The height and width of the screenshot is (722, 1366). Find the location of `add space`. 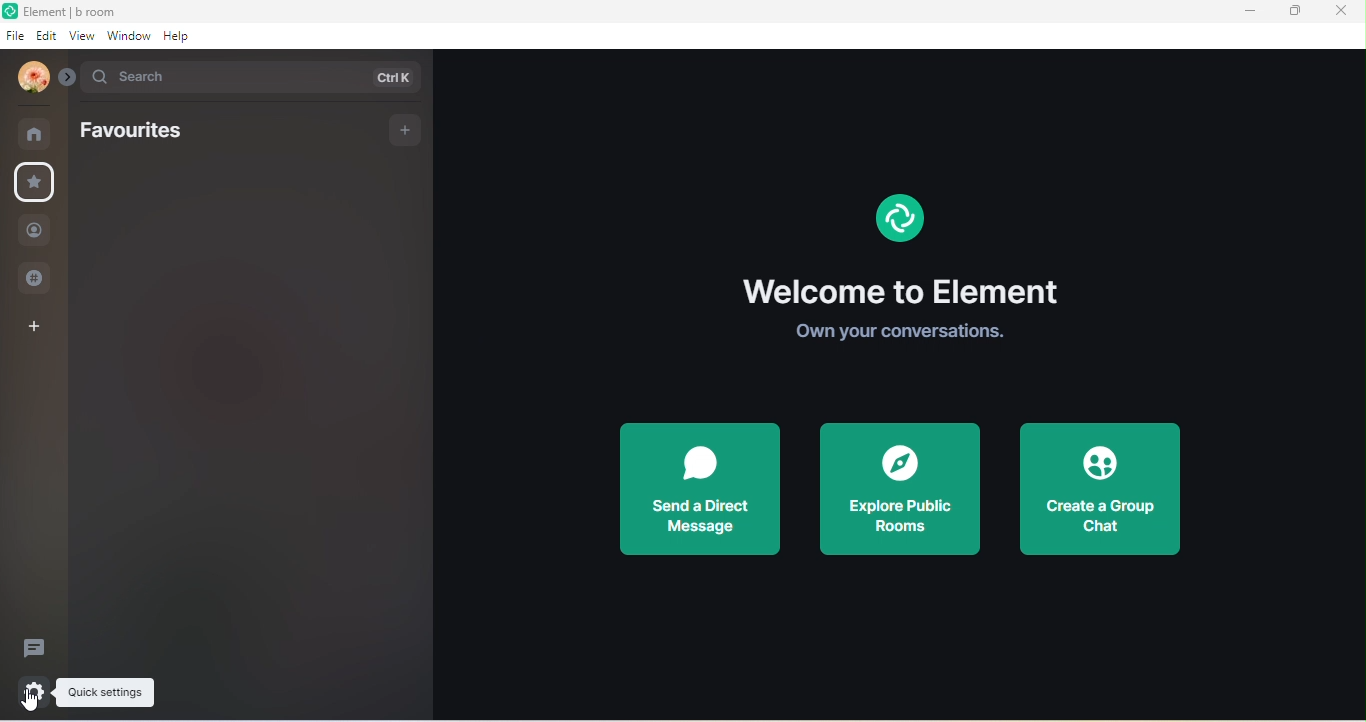

add space is located at coordinates (30, 332).